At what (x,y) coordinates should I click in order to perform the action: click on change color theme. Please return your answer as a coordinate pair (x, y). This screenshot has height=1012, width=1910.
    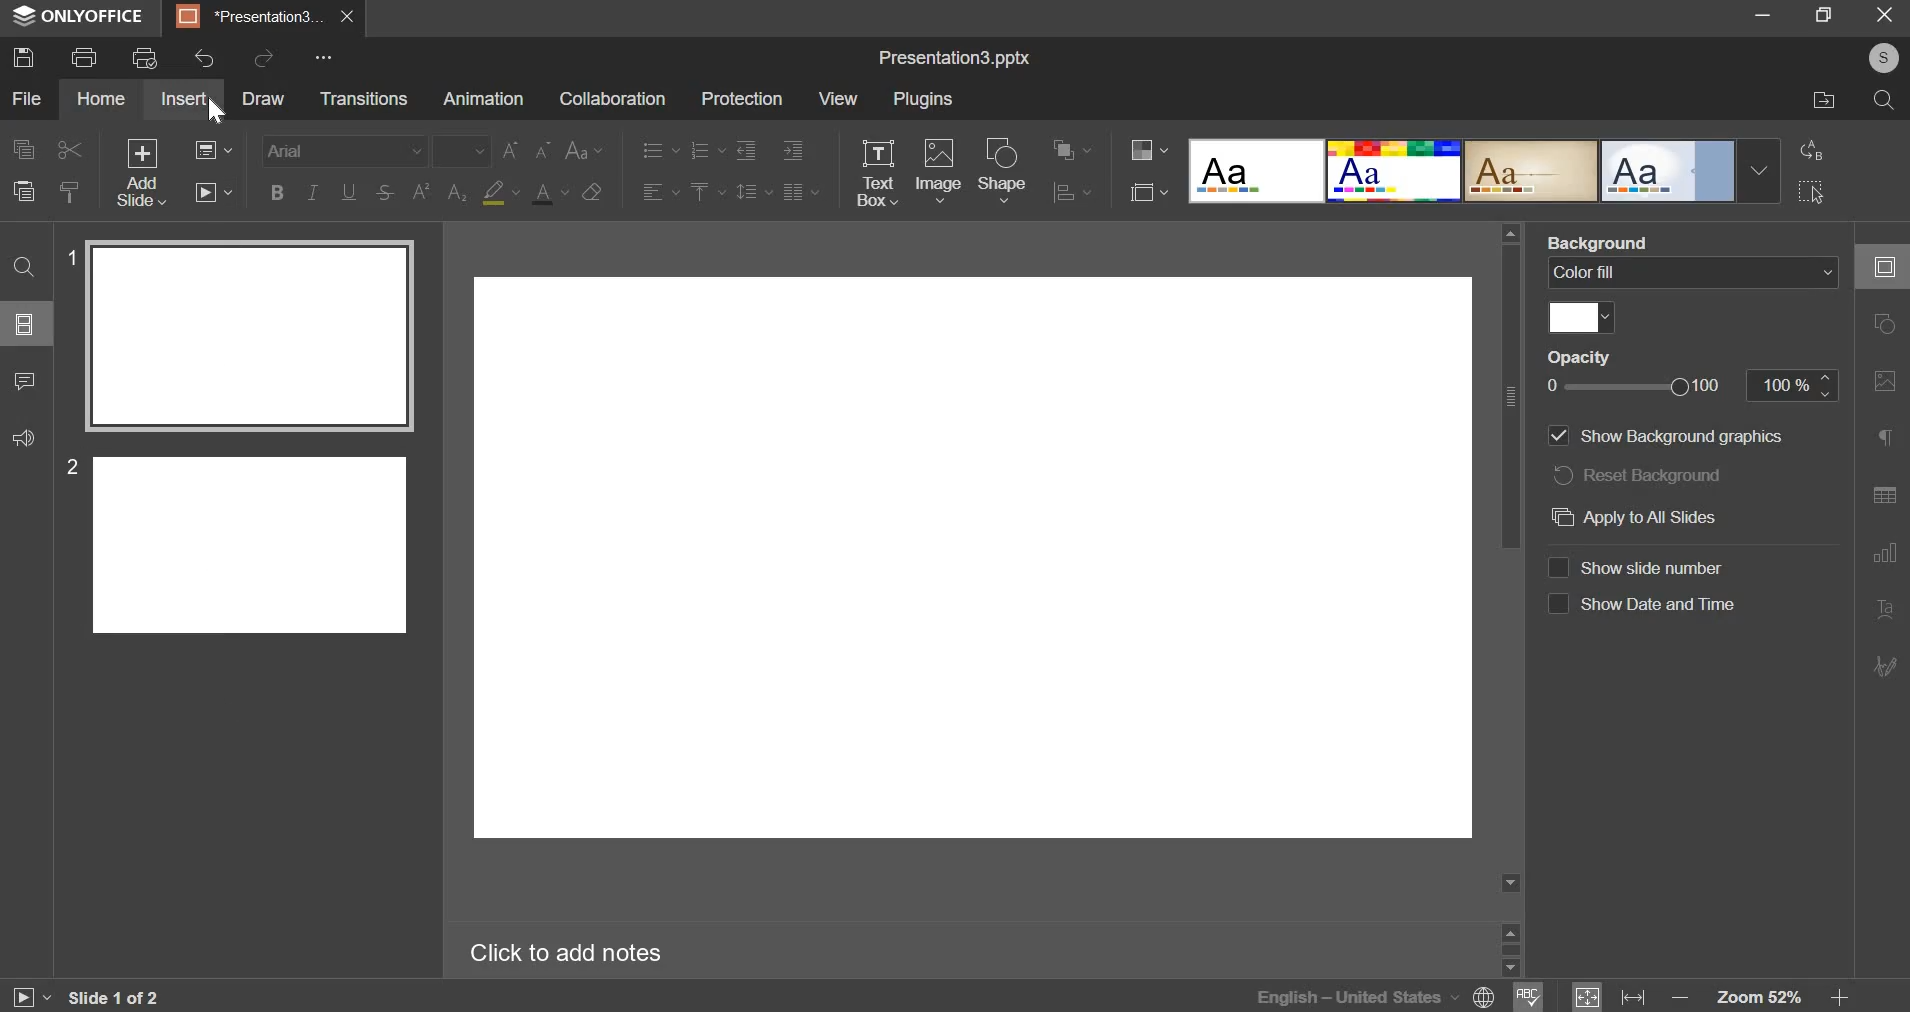
    Looking at the image, I should click on (1150, 150).